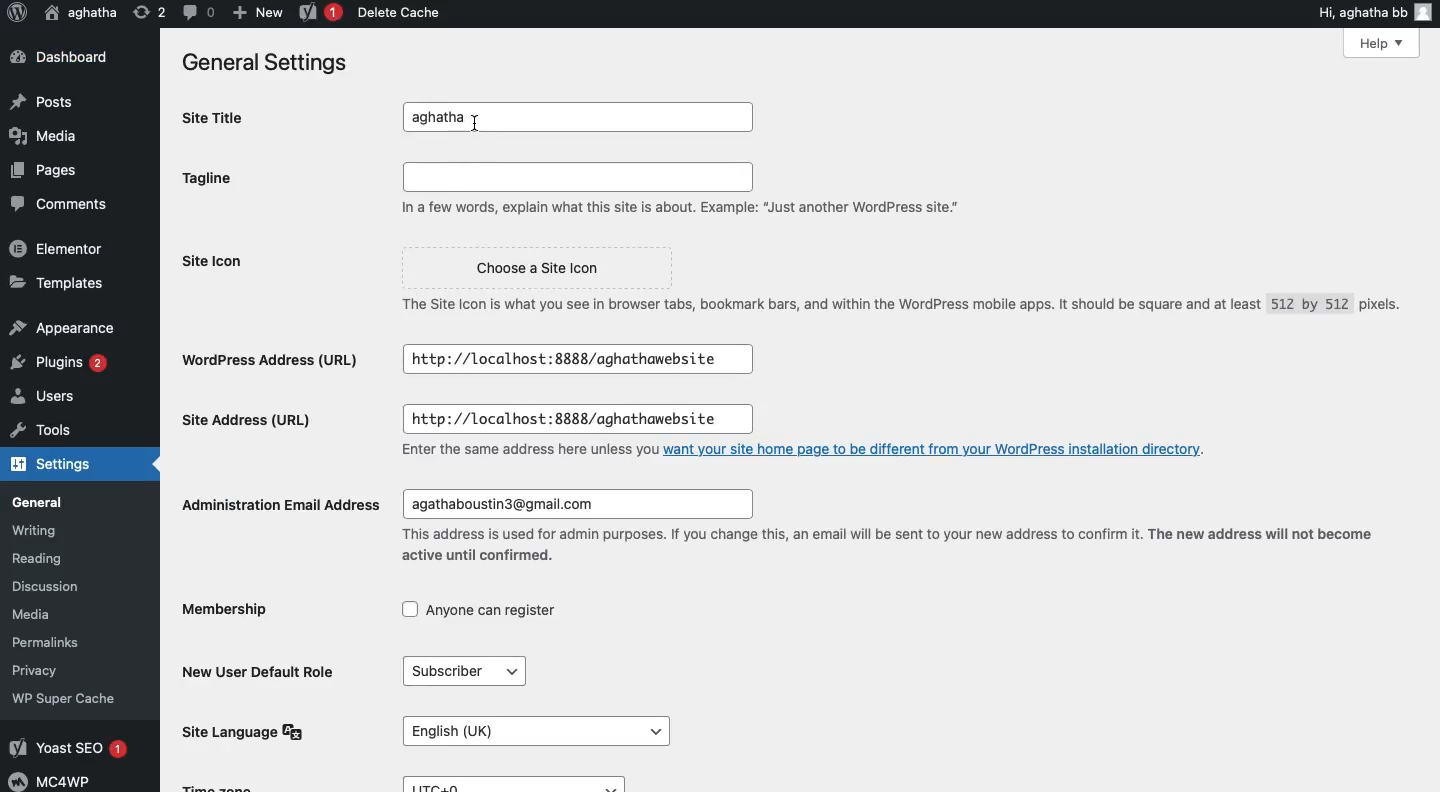 Image resolution: width=1440 pixels, height=792 pixels. Describe the element at coordinates (483, 610) in the screenshot. I see `Anyone can register` at that location.